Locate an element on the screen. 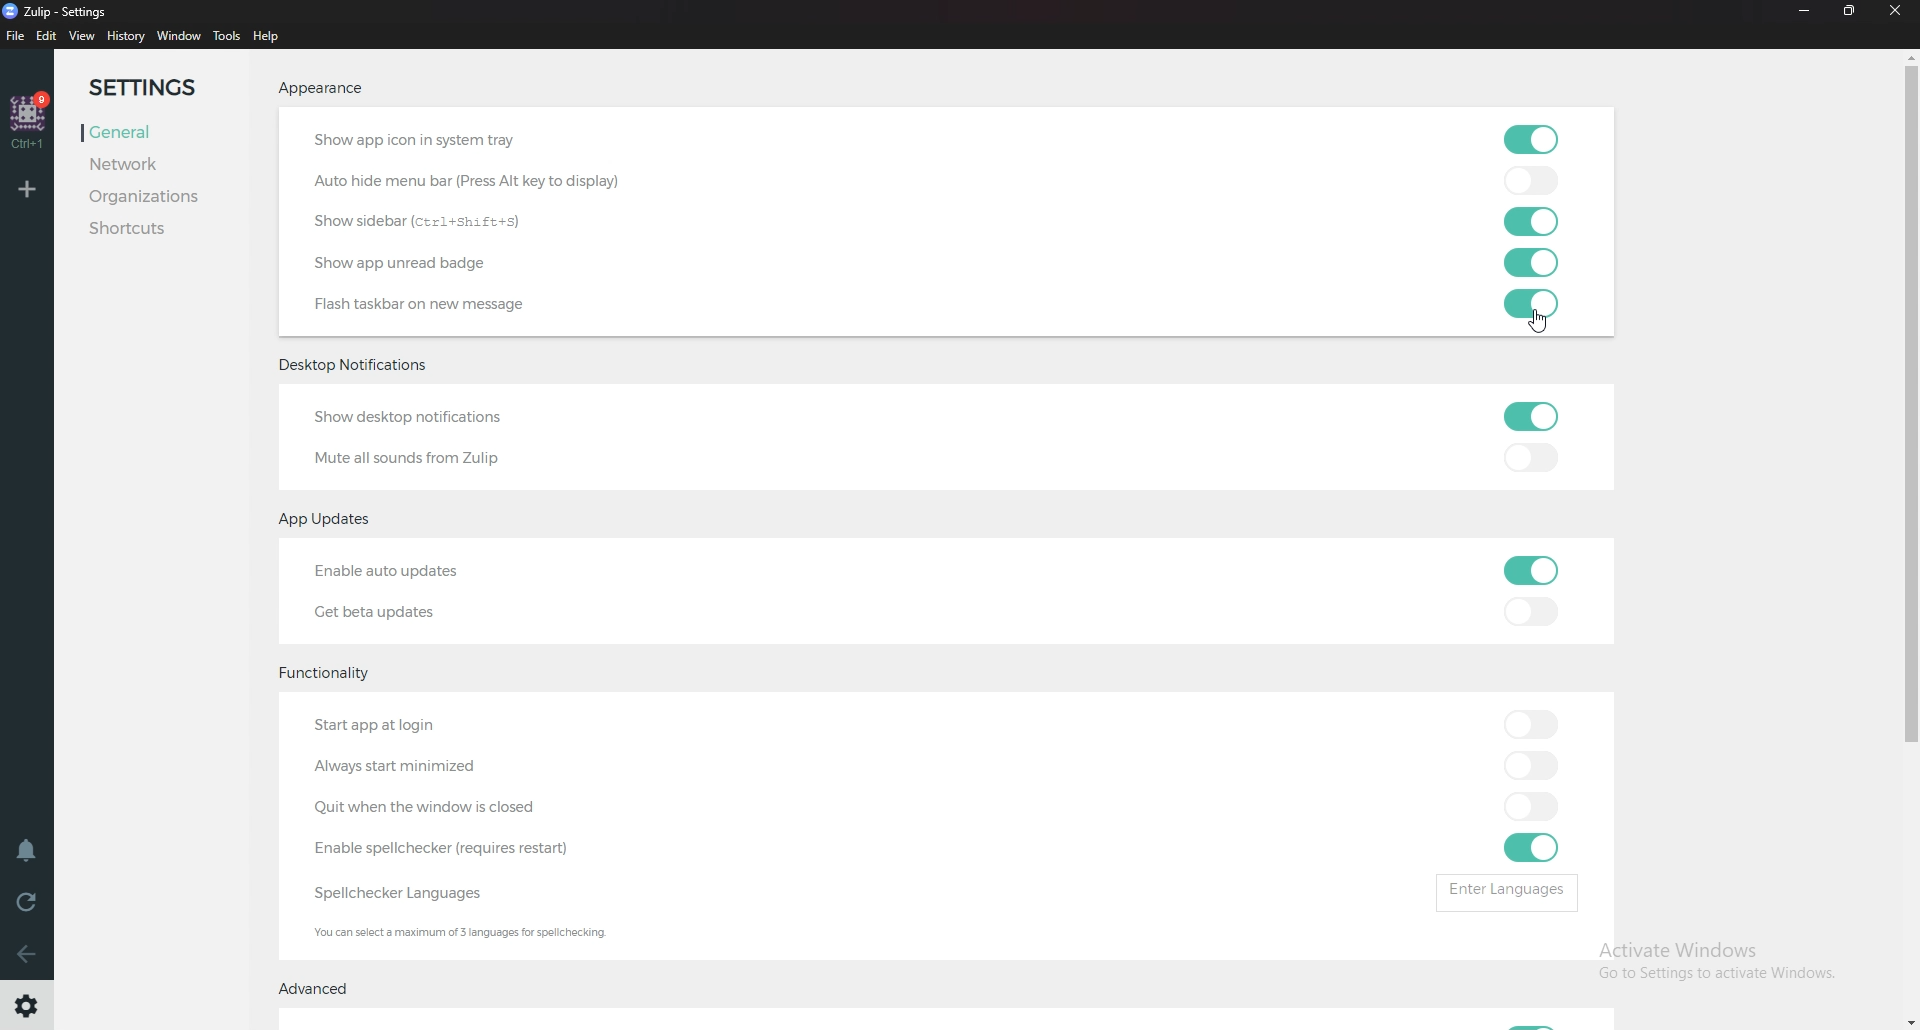  Functionality is located at coordinates (326, 674).